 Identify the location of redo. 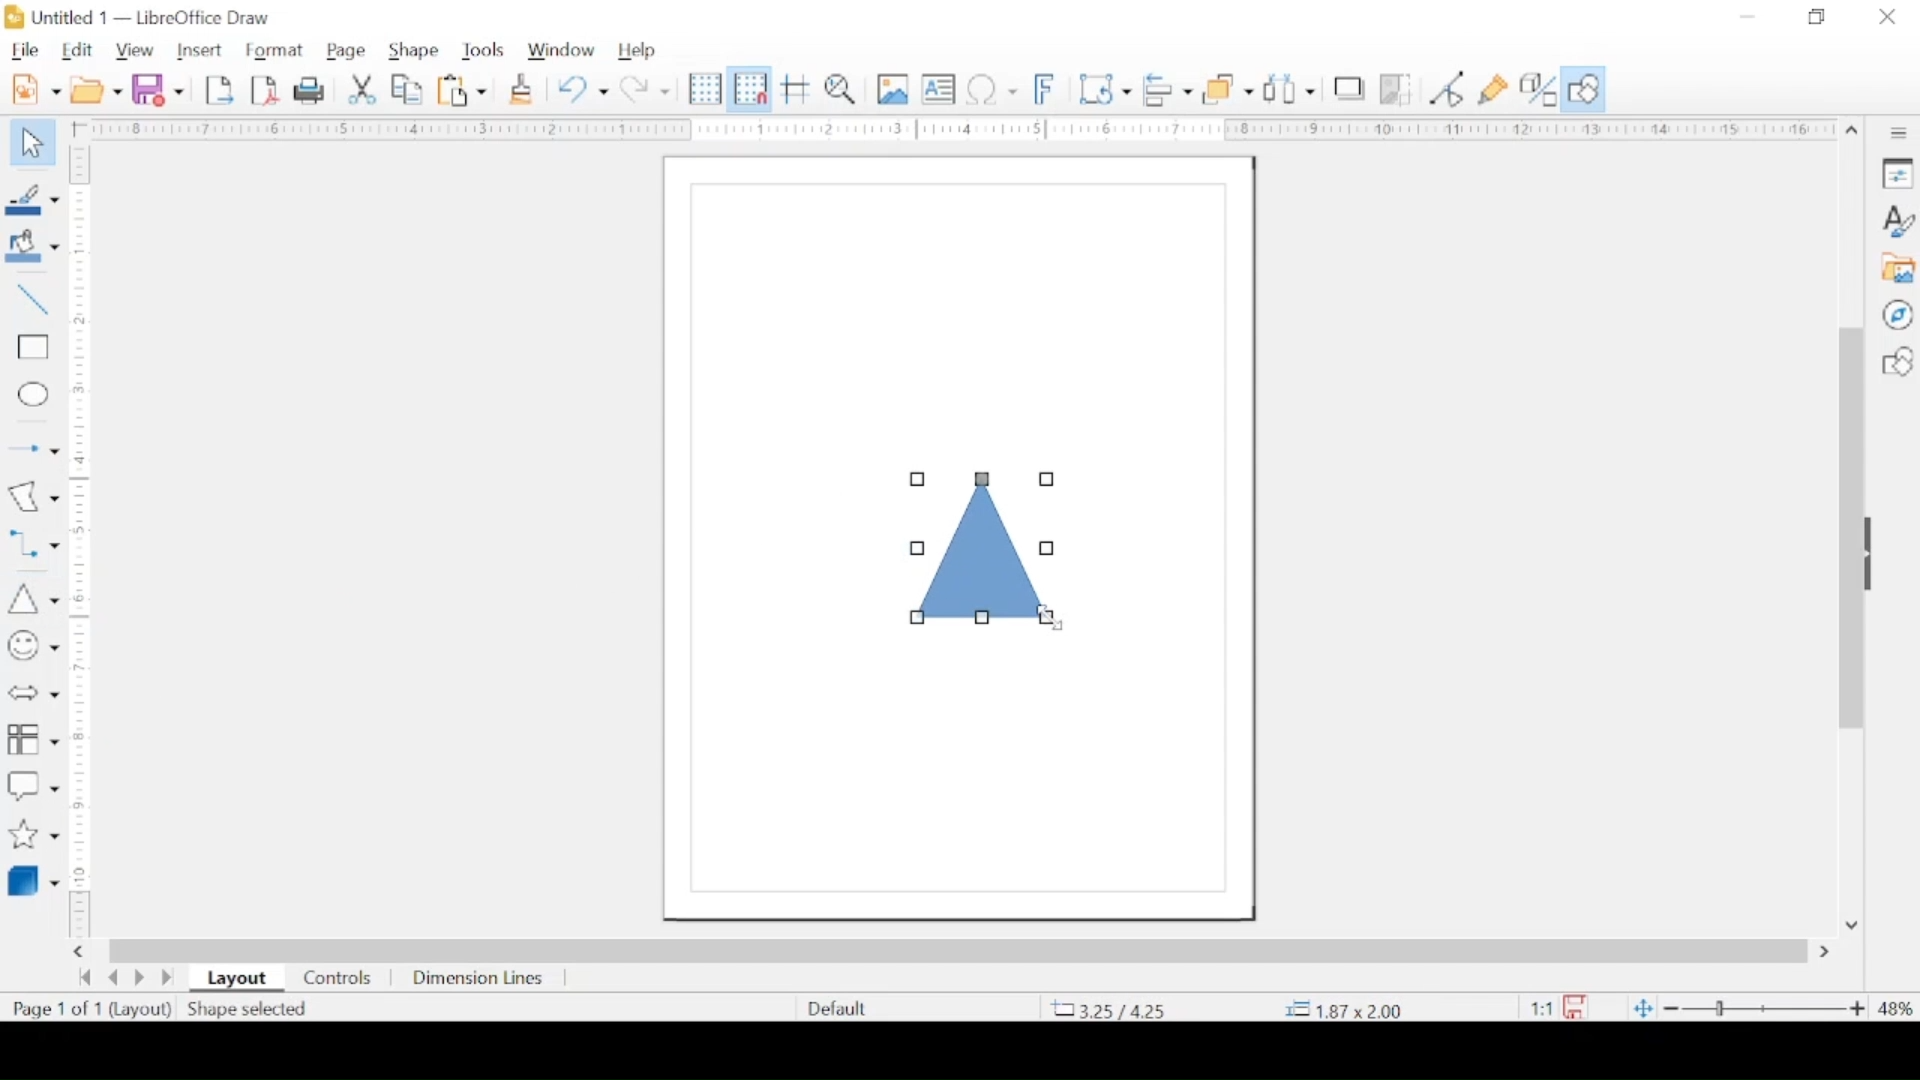
(647, 89).